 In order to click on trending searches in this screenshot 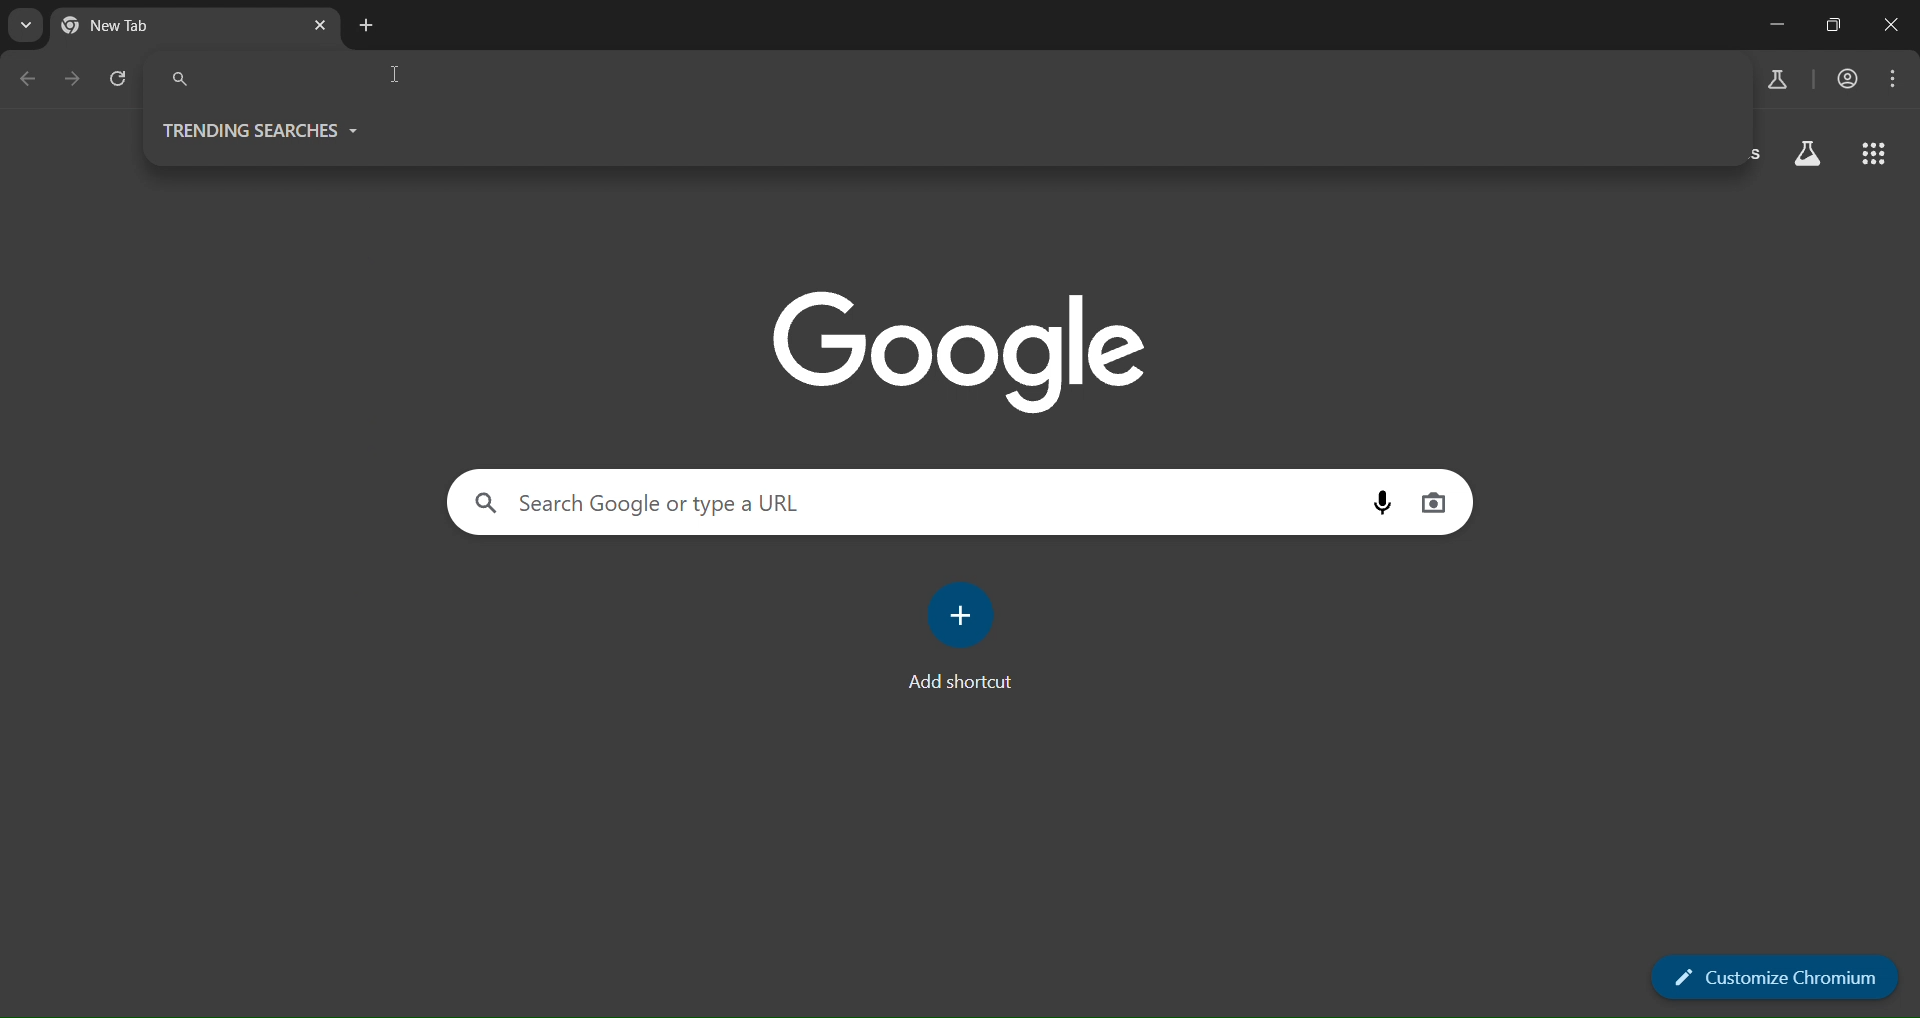, I will do `click(276, 129)`.